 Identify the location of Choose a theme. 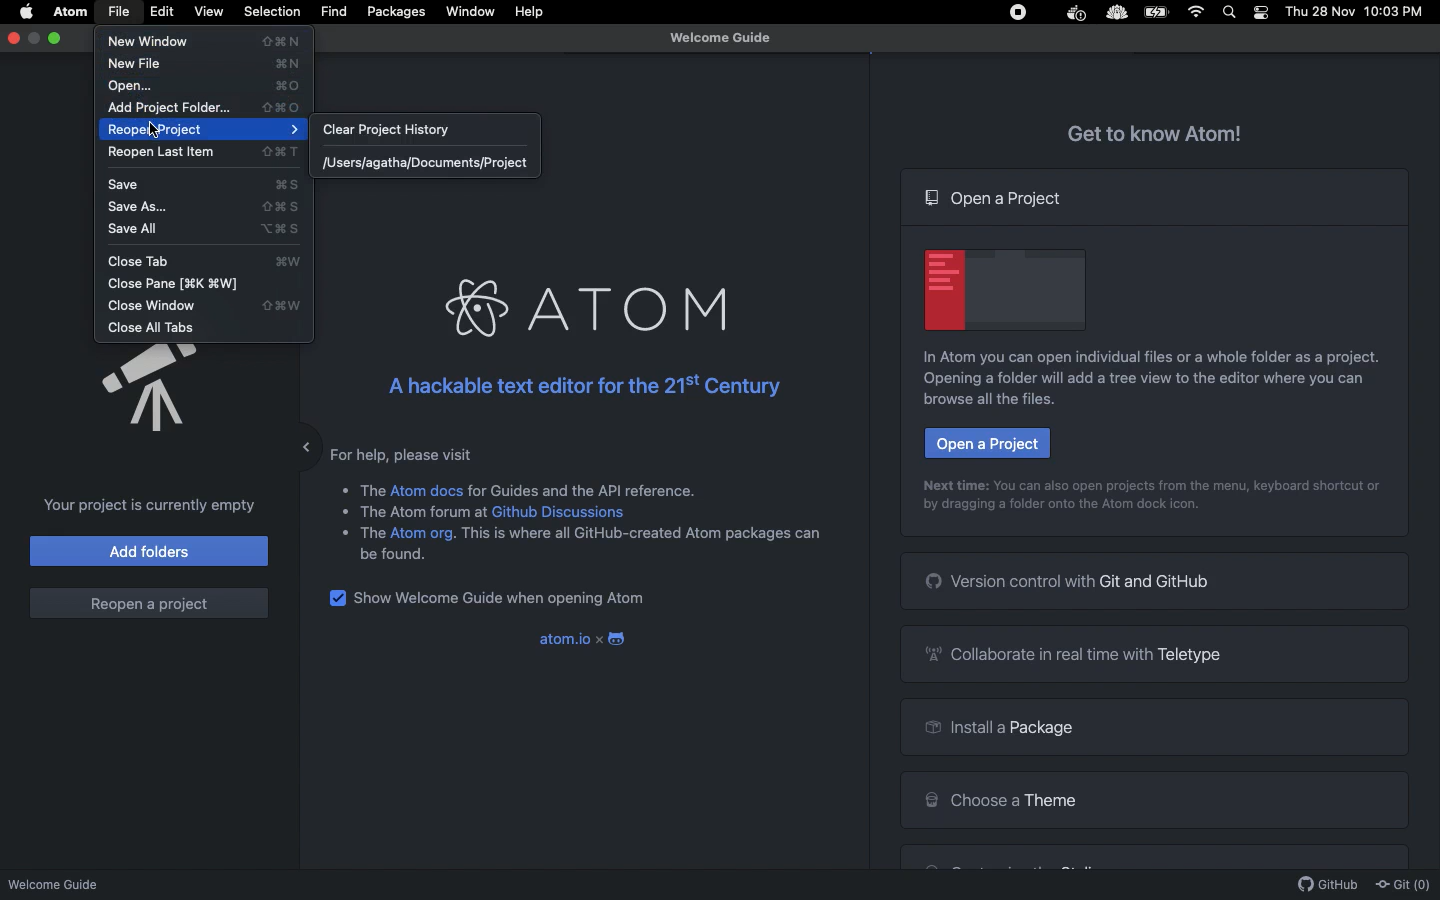
(1000, 797).